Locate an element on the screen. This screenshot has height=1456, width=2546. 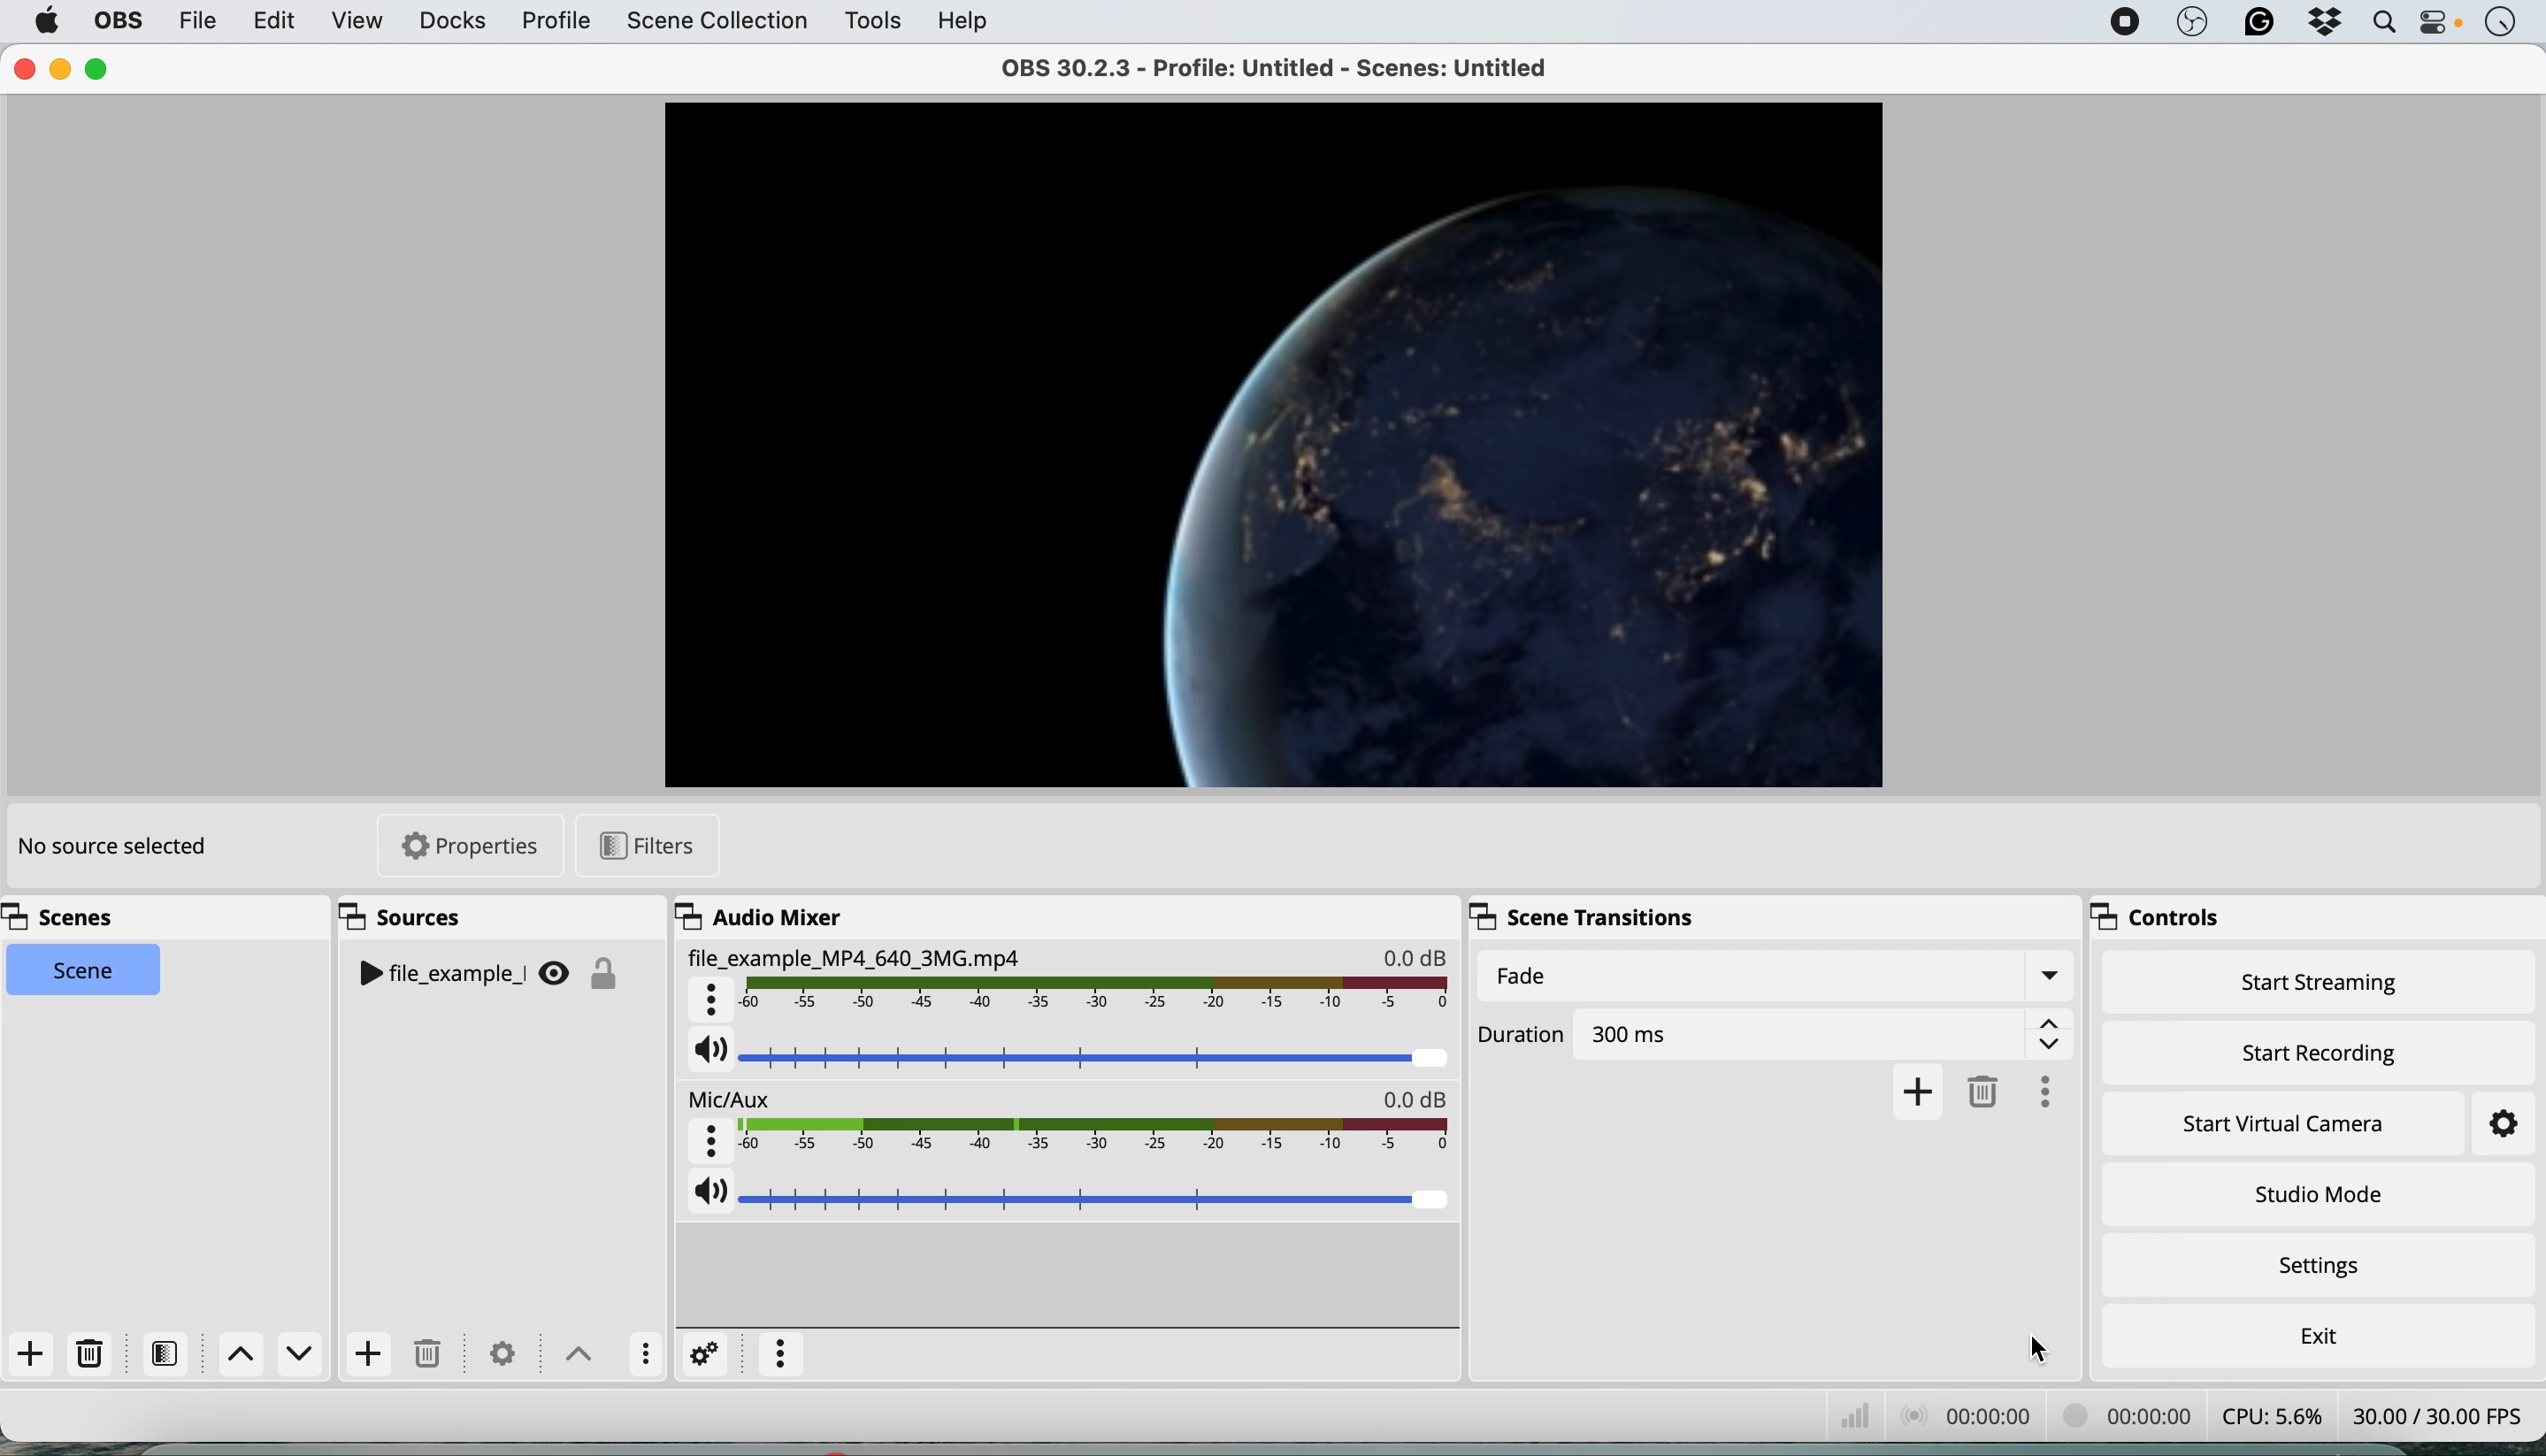
current source is located at coordinates (1266, 441).